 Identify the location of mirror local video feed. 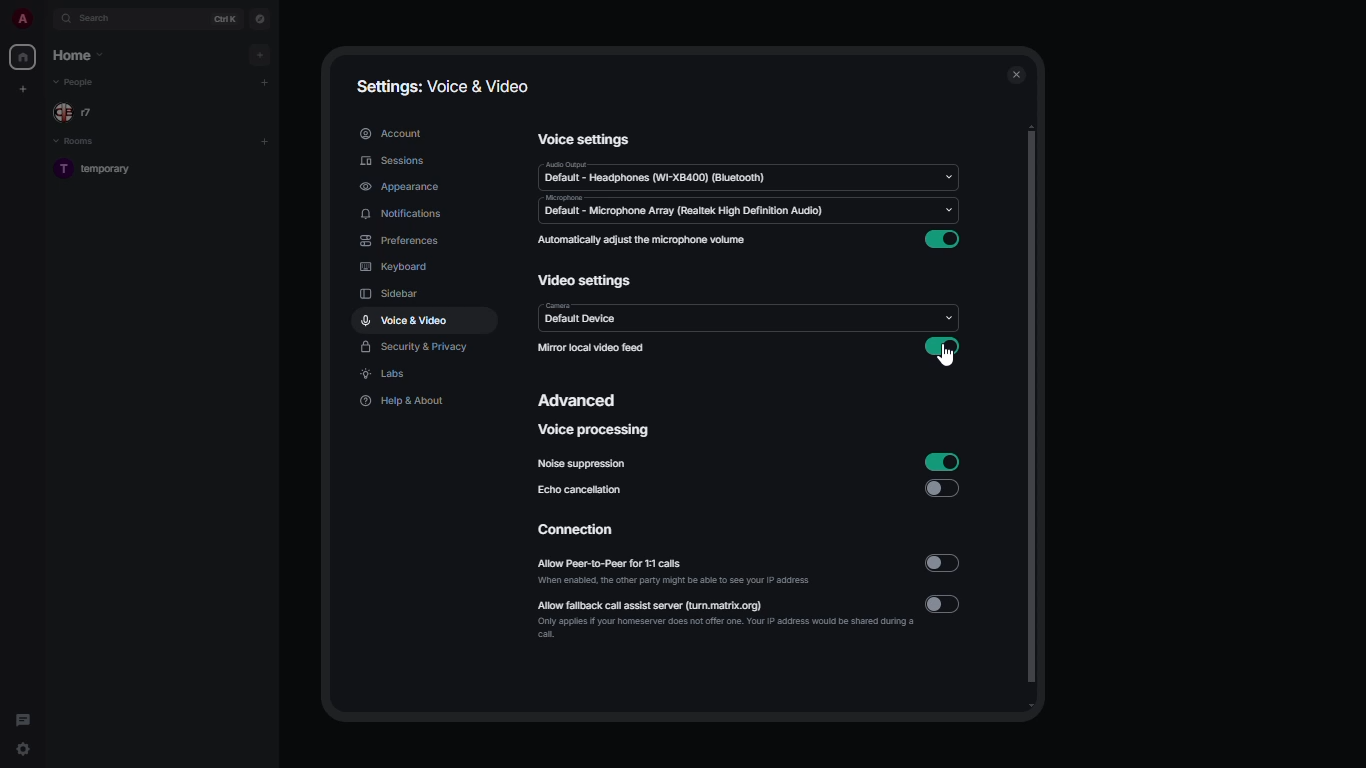
(591, 348).